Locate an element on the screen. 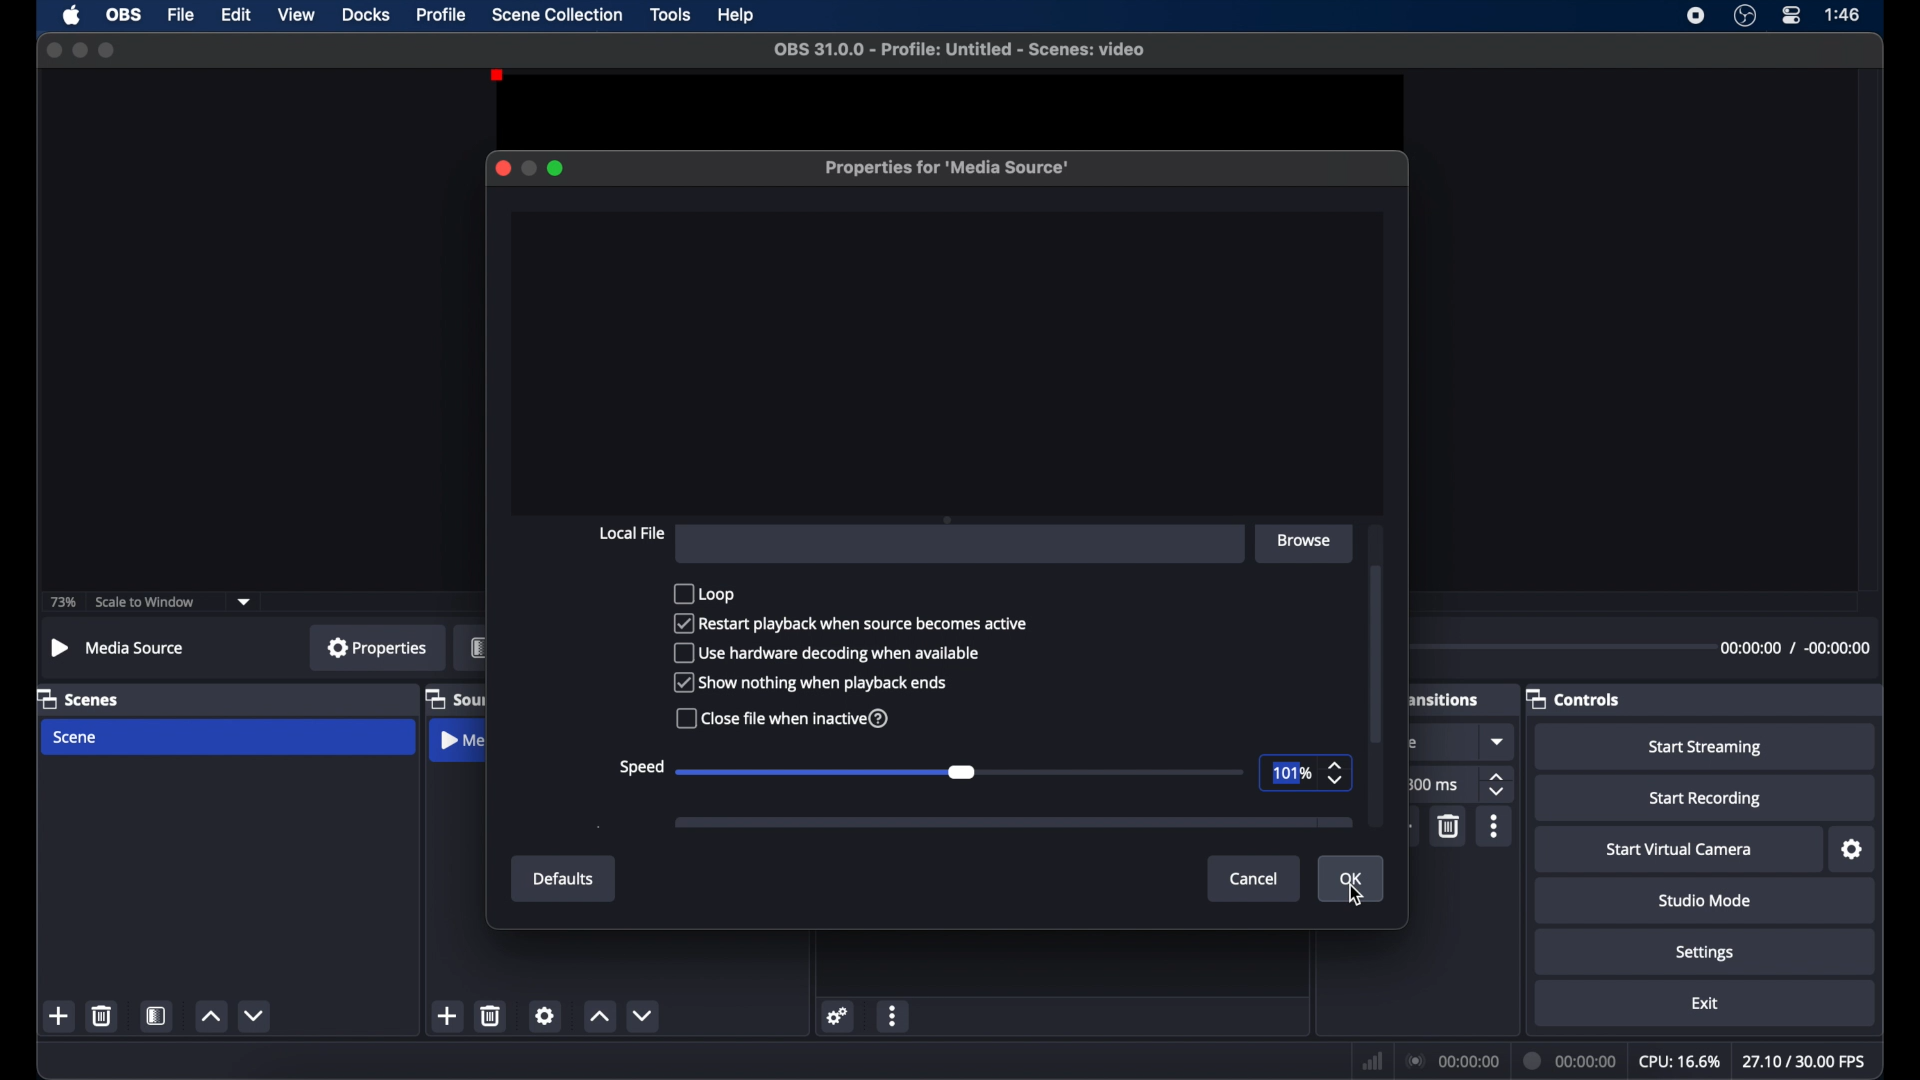 The image size is (1920, 1080). obscure label is located at coordinates (478, 647).